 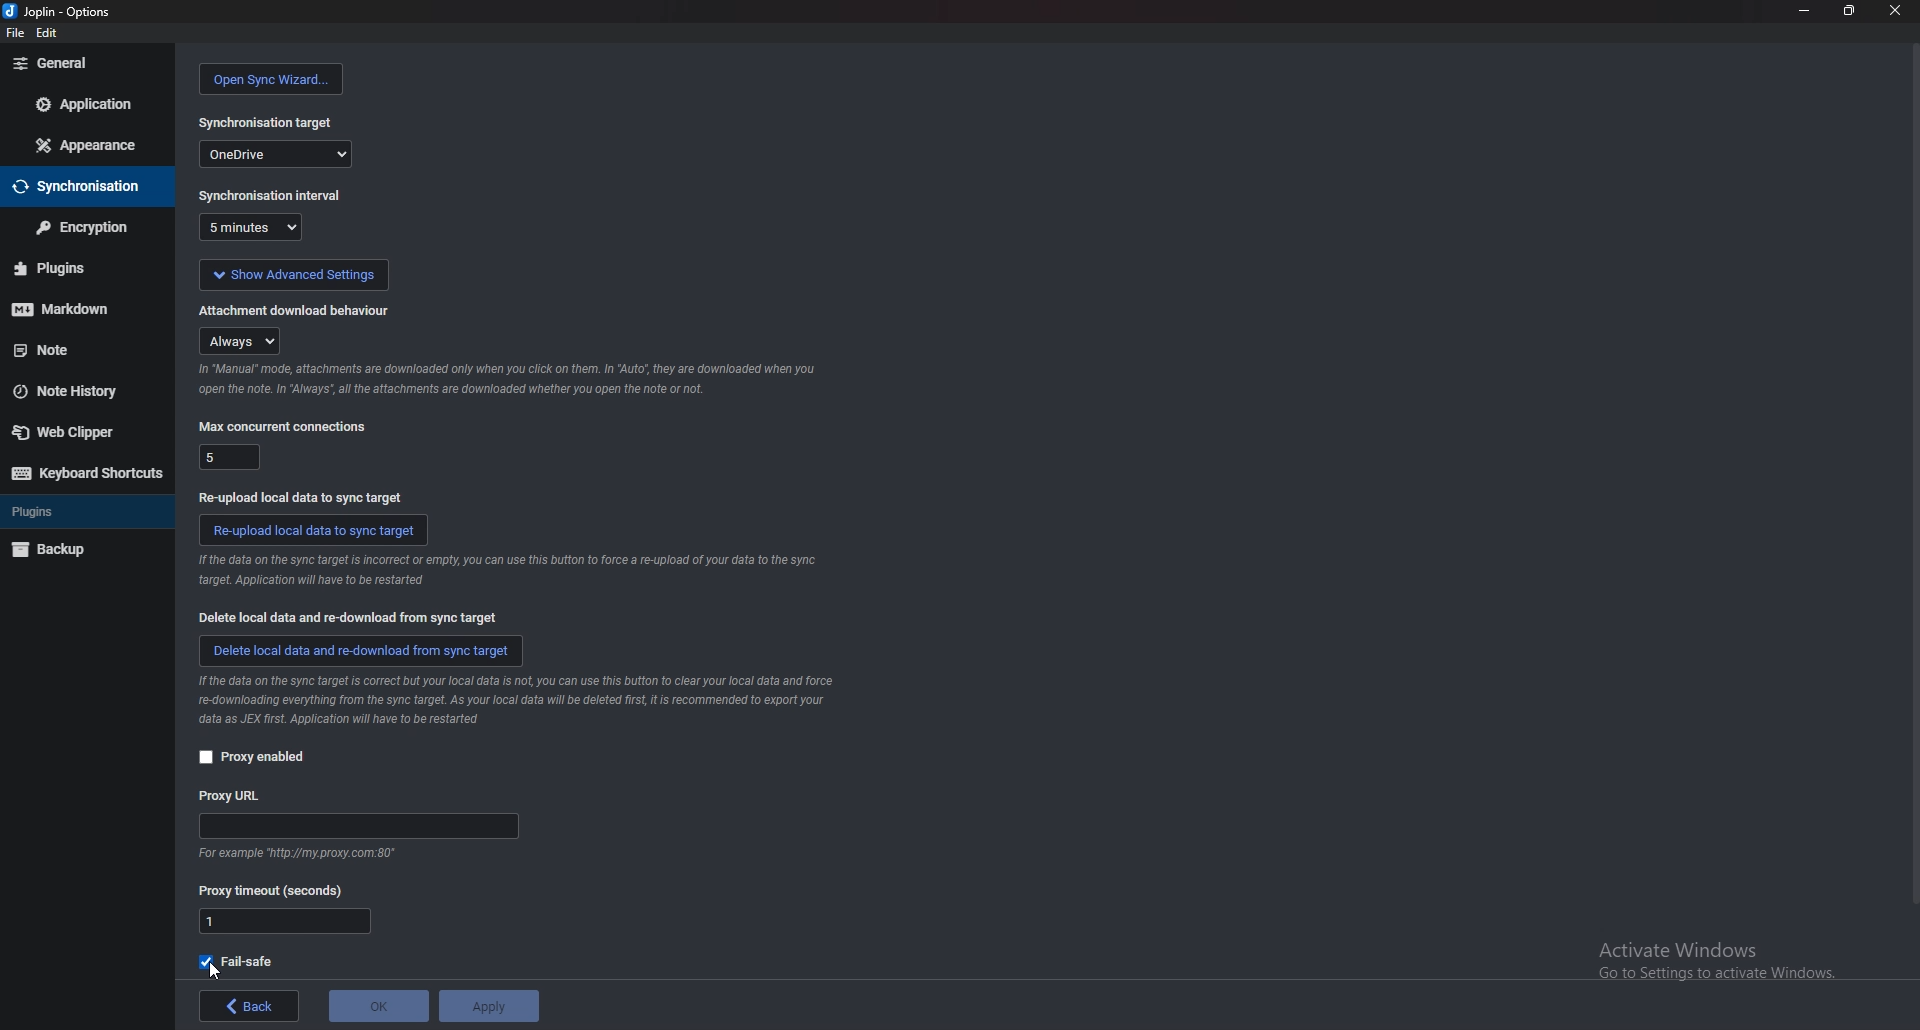 What do you see at coordinates (312, 530) in the screenshot?
I see `reupload data` at bounding box center [312, 530].